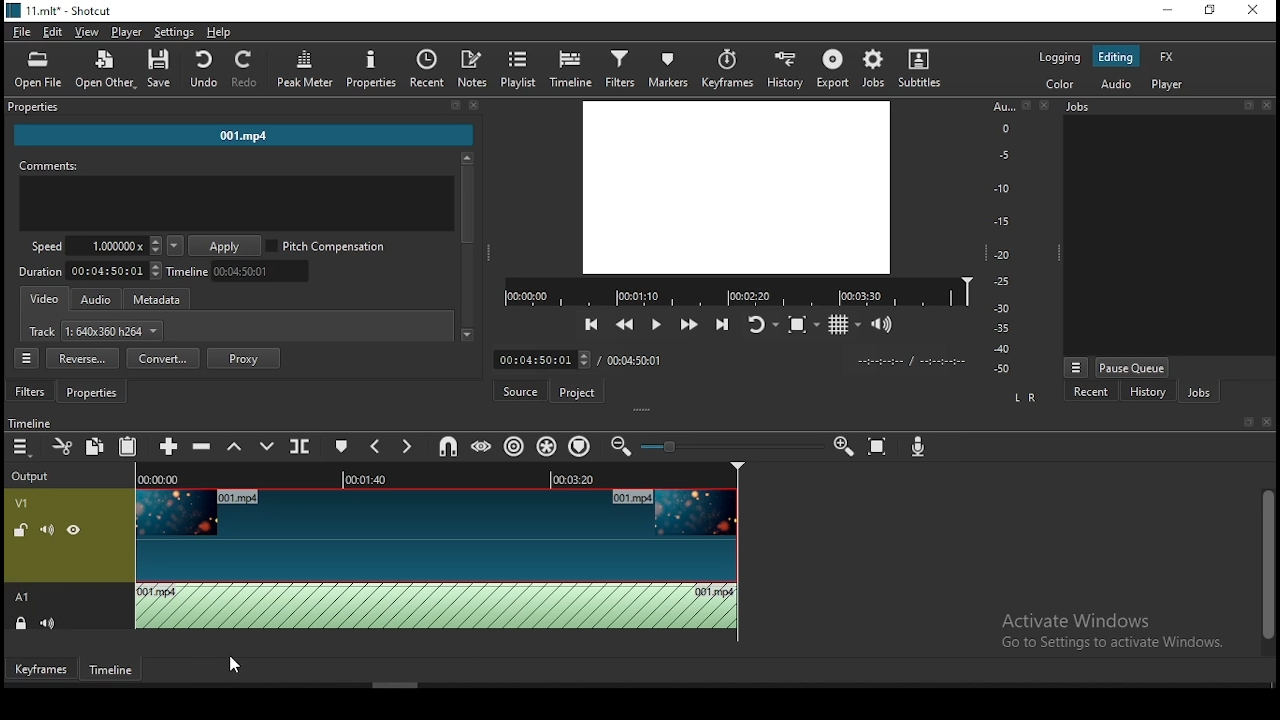  Describe the element at coordinates (831, 68) in the screenshot. I see `export` at that location.